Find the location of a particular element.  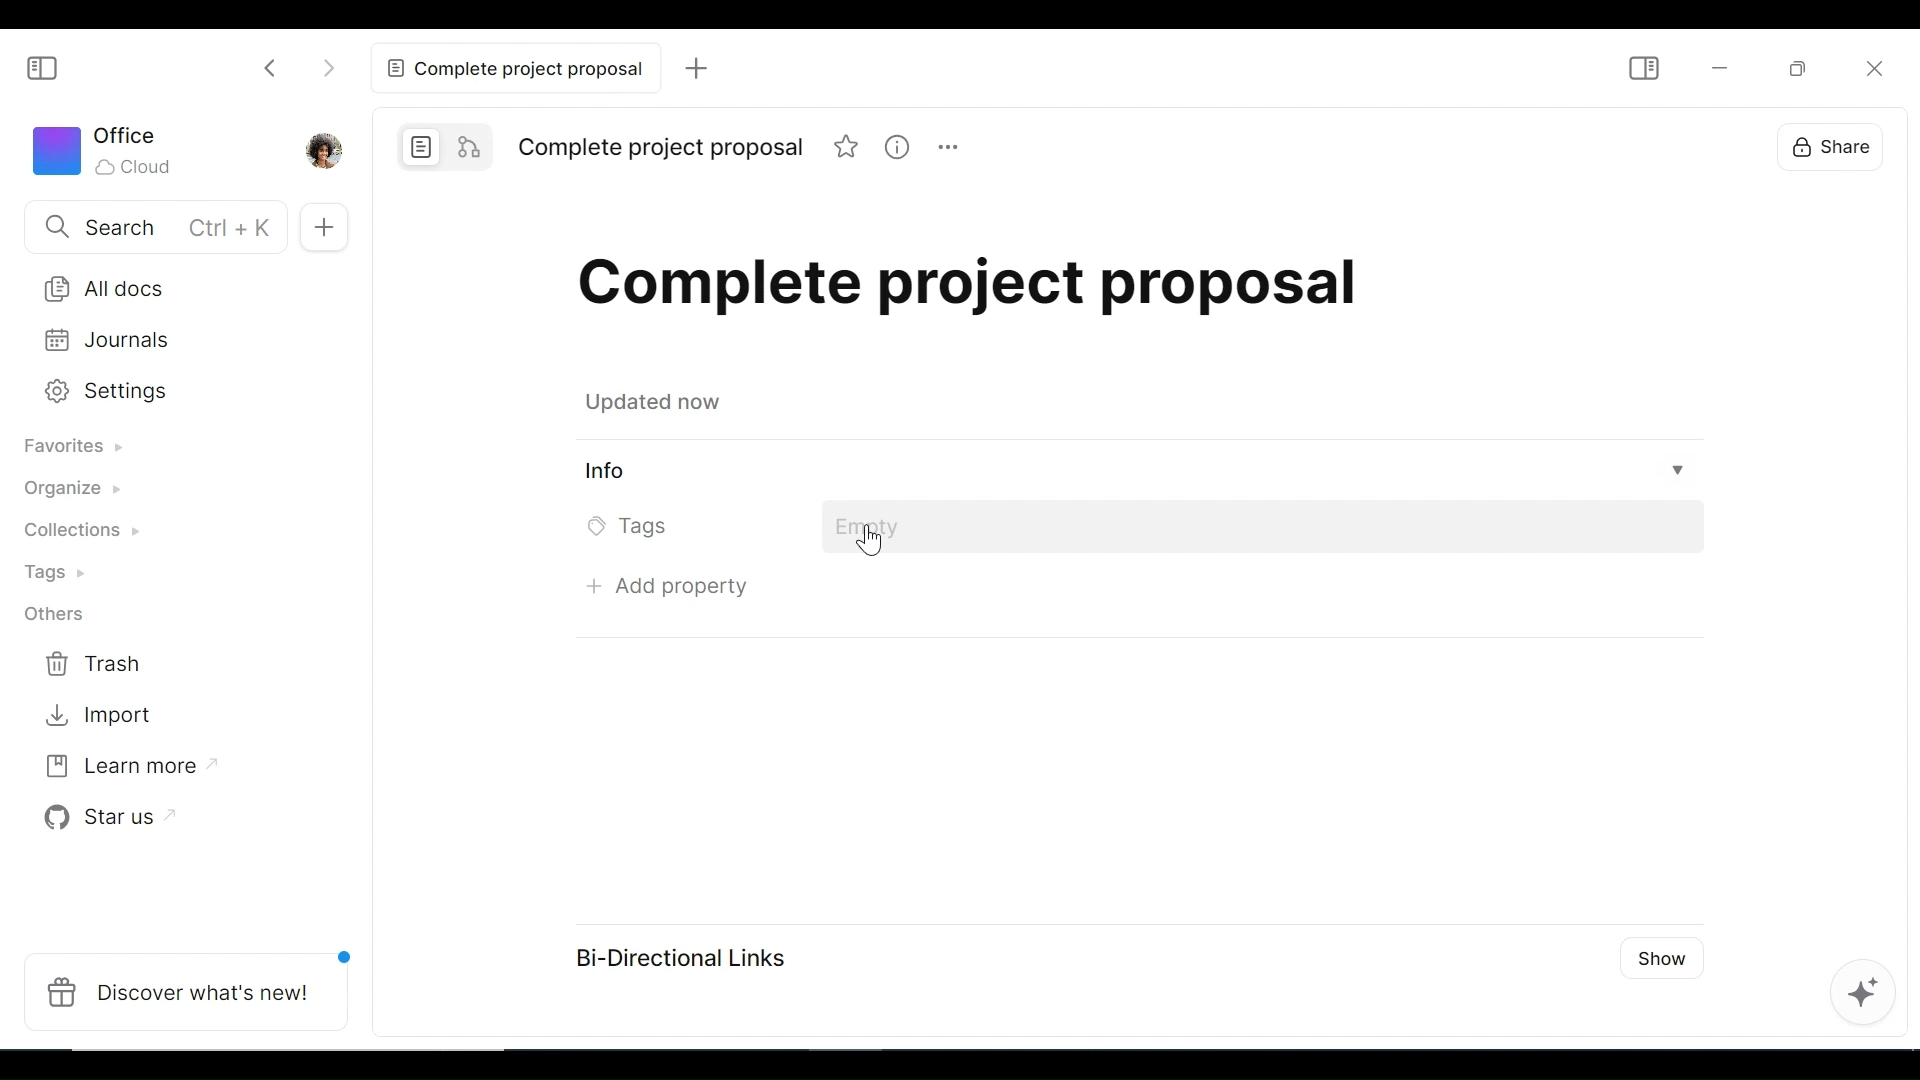

favorite is located at coordinates (848, 150).